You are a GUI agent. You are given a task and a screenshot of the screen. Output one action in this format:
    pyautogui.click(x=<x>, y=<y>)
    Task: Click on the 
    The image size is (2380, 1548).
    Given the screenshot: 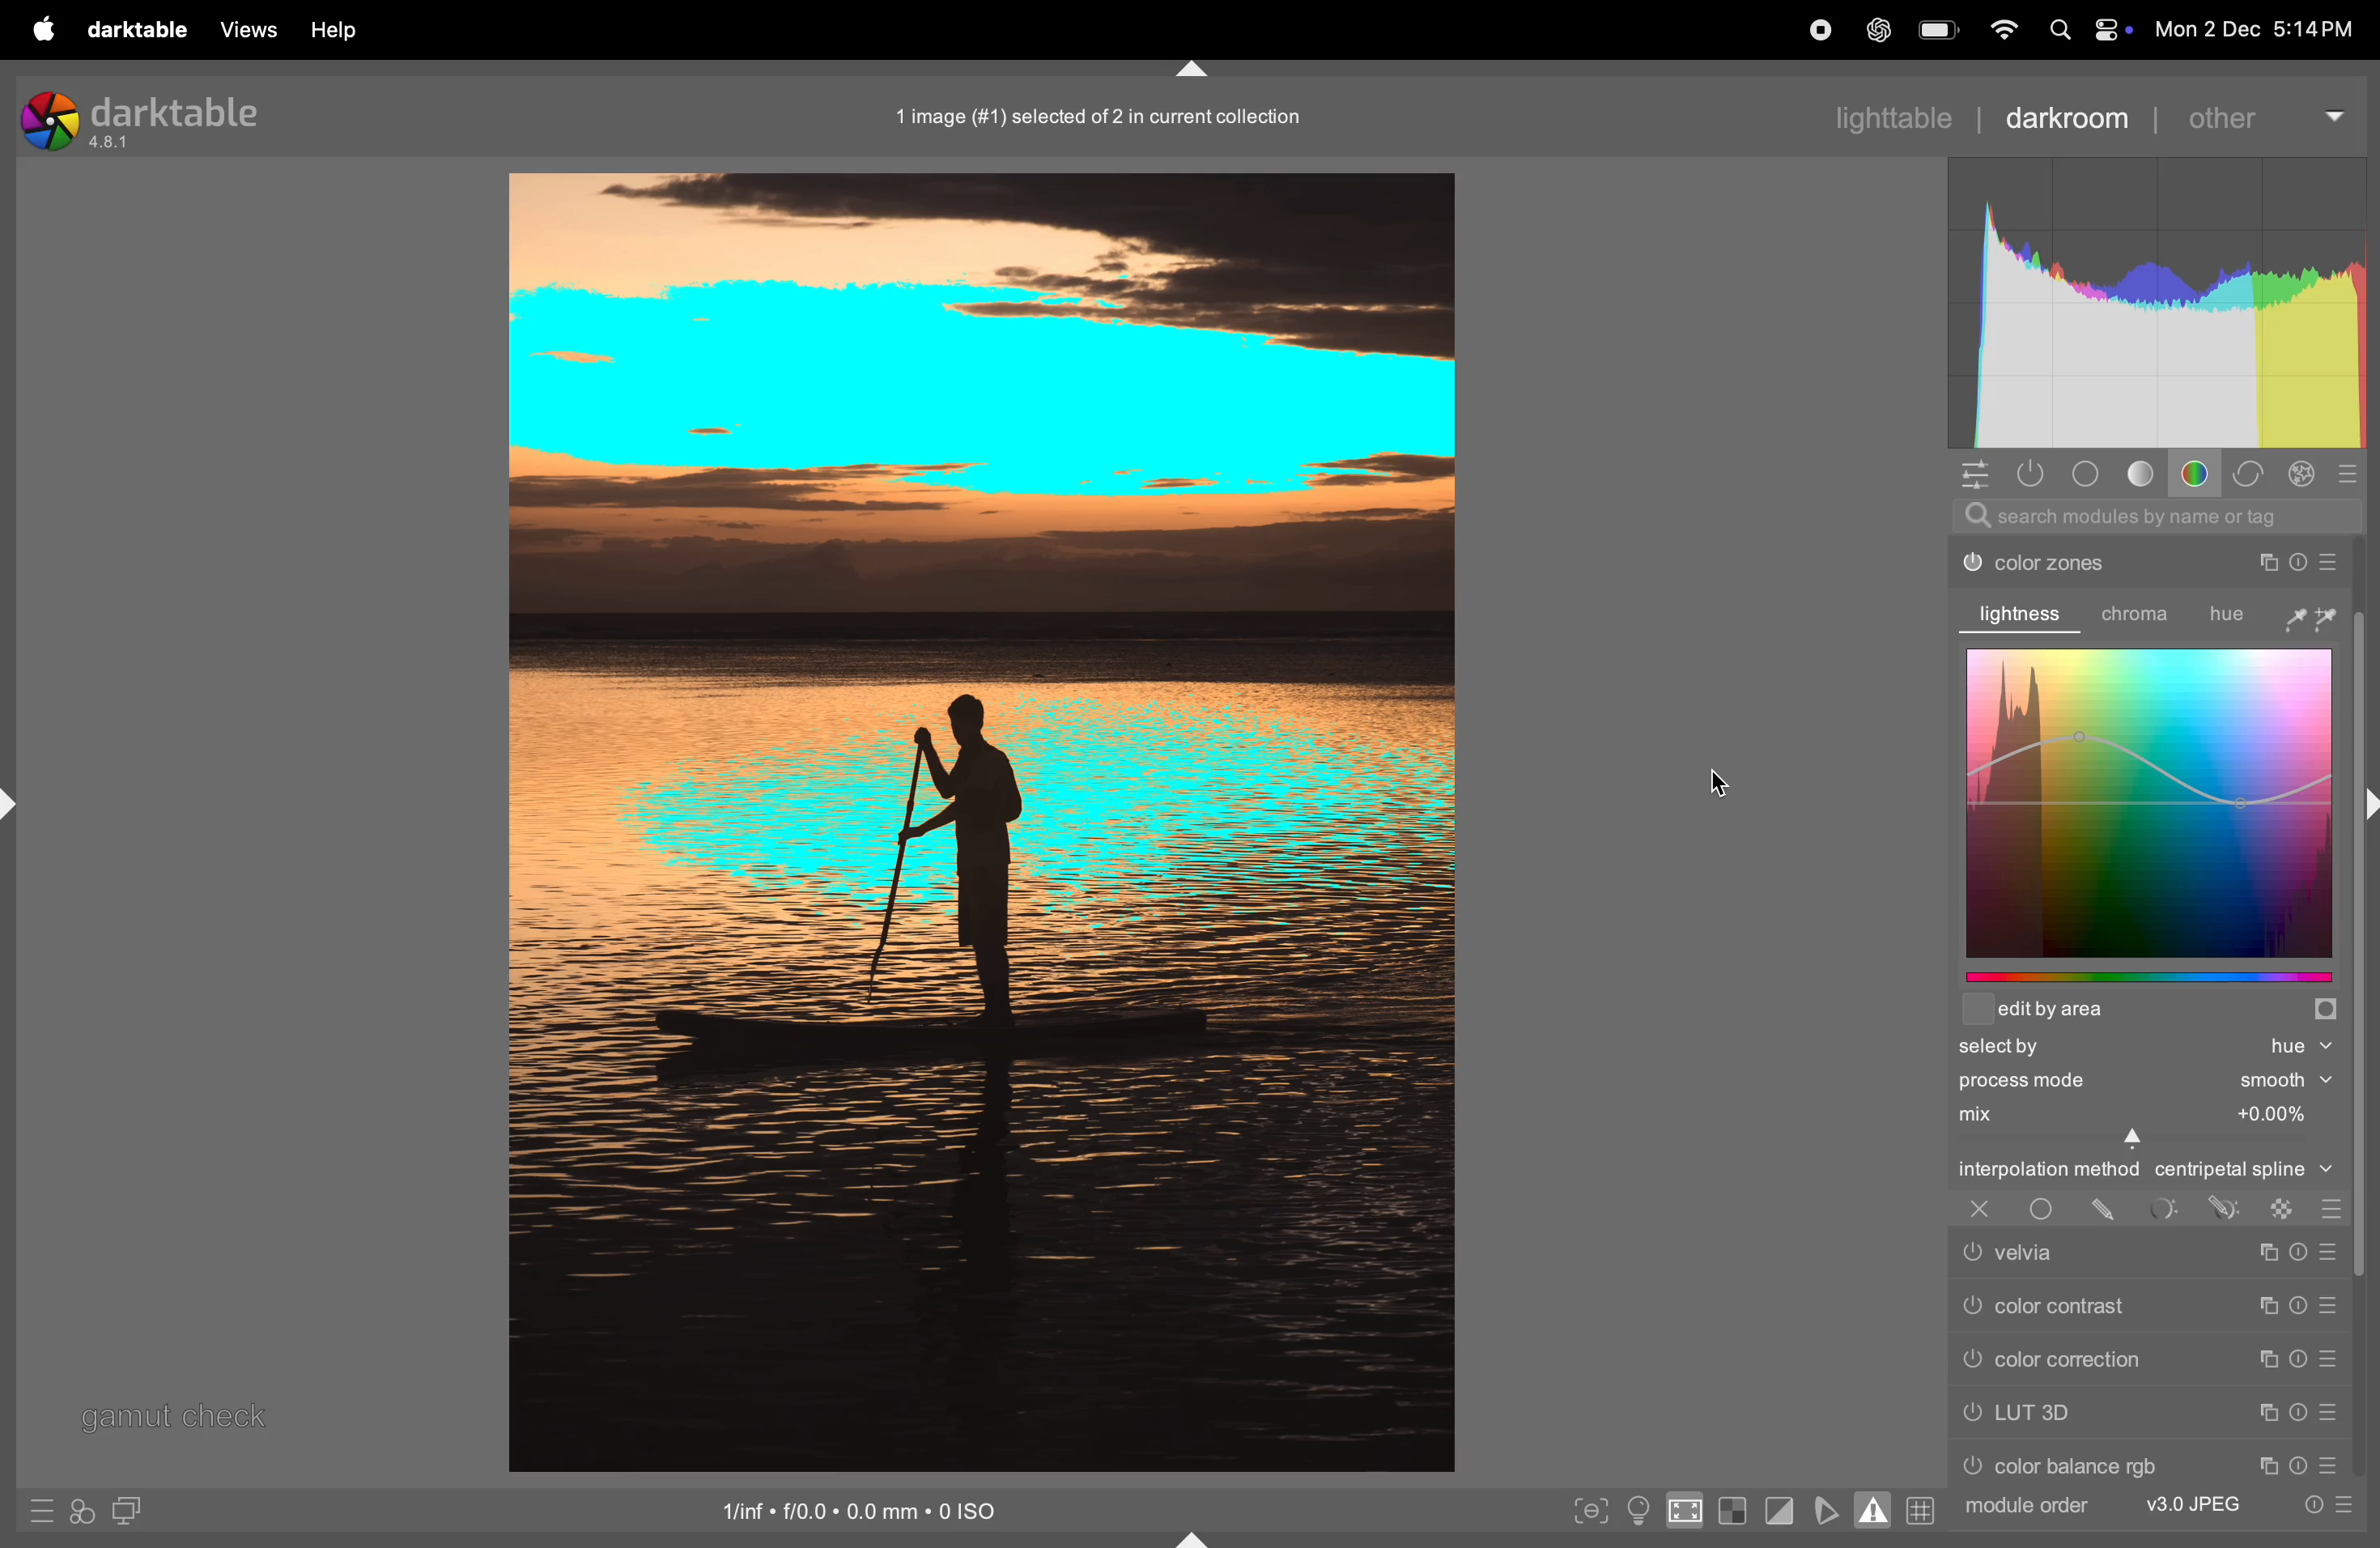 What is the action you would take?
    pyautogui.click(x=1977, y=471)
    